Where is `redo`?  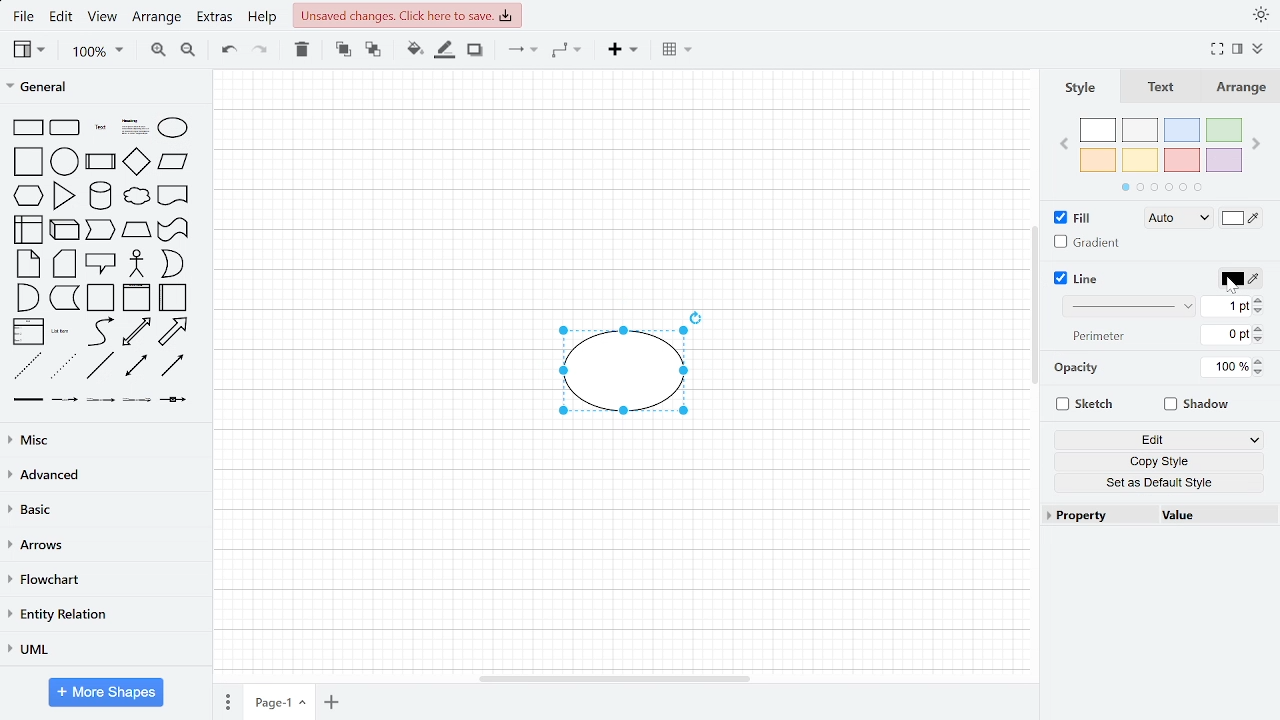 redo is located at coordinates (260, 50).